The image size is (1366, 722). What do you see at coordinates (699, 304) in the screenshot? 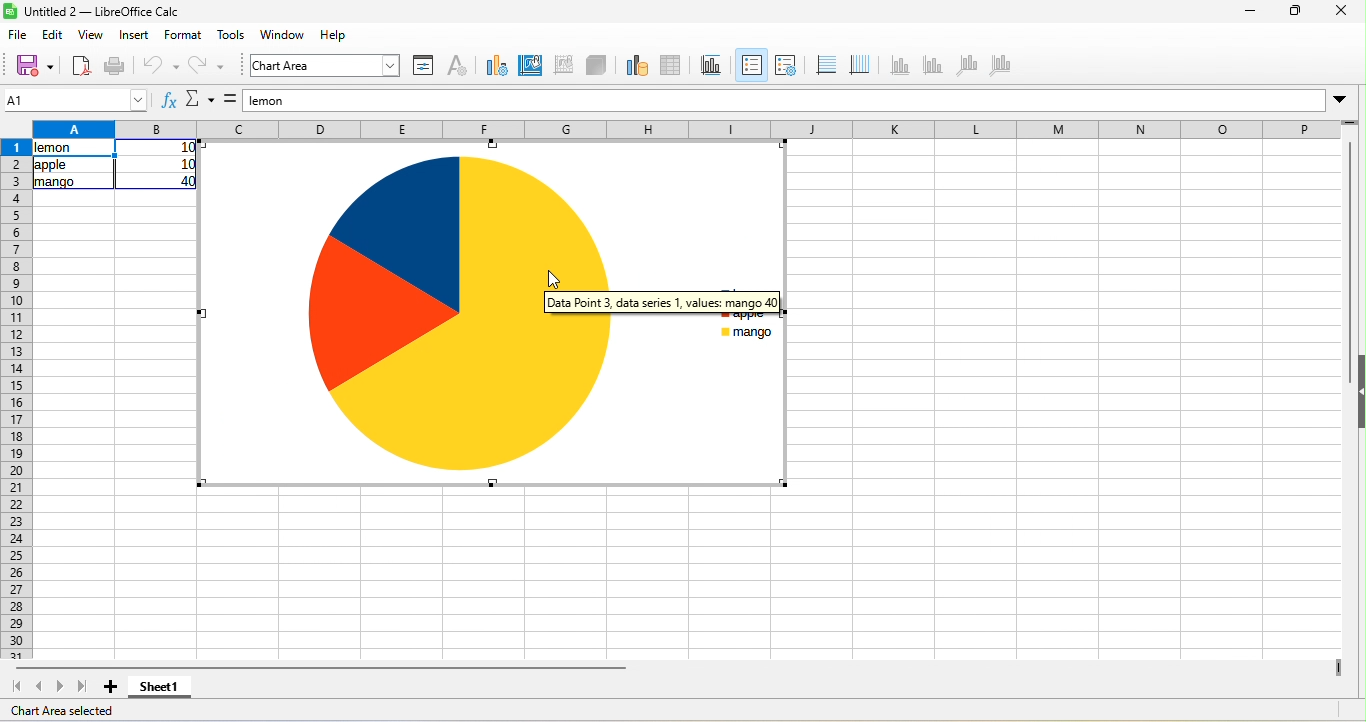
I see `data point 3, data series 1, values mango 40` at bounding box center [699, 304].